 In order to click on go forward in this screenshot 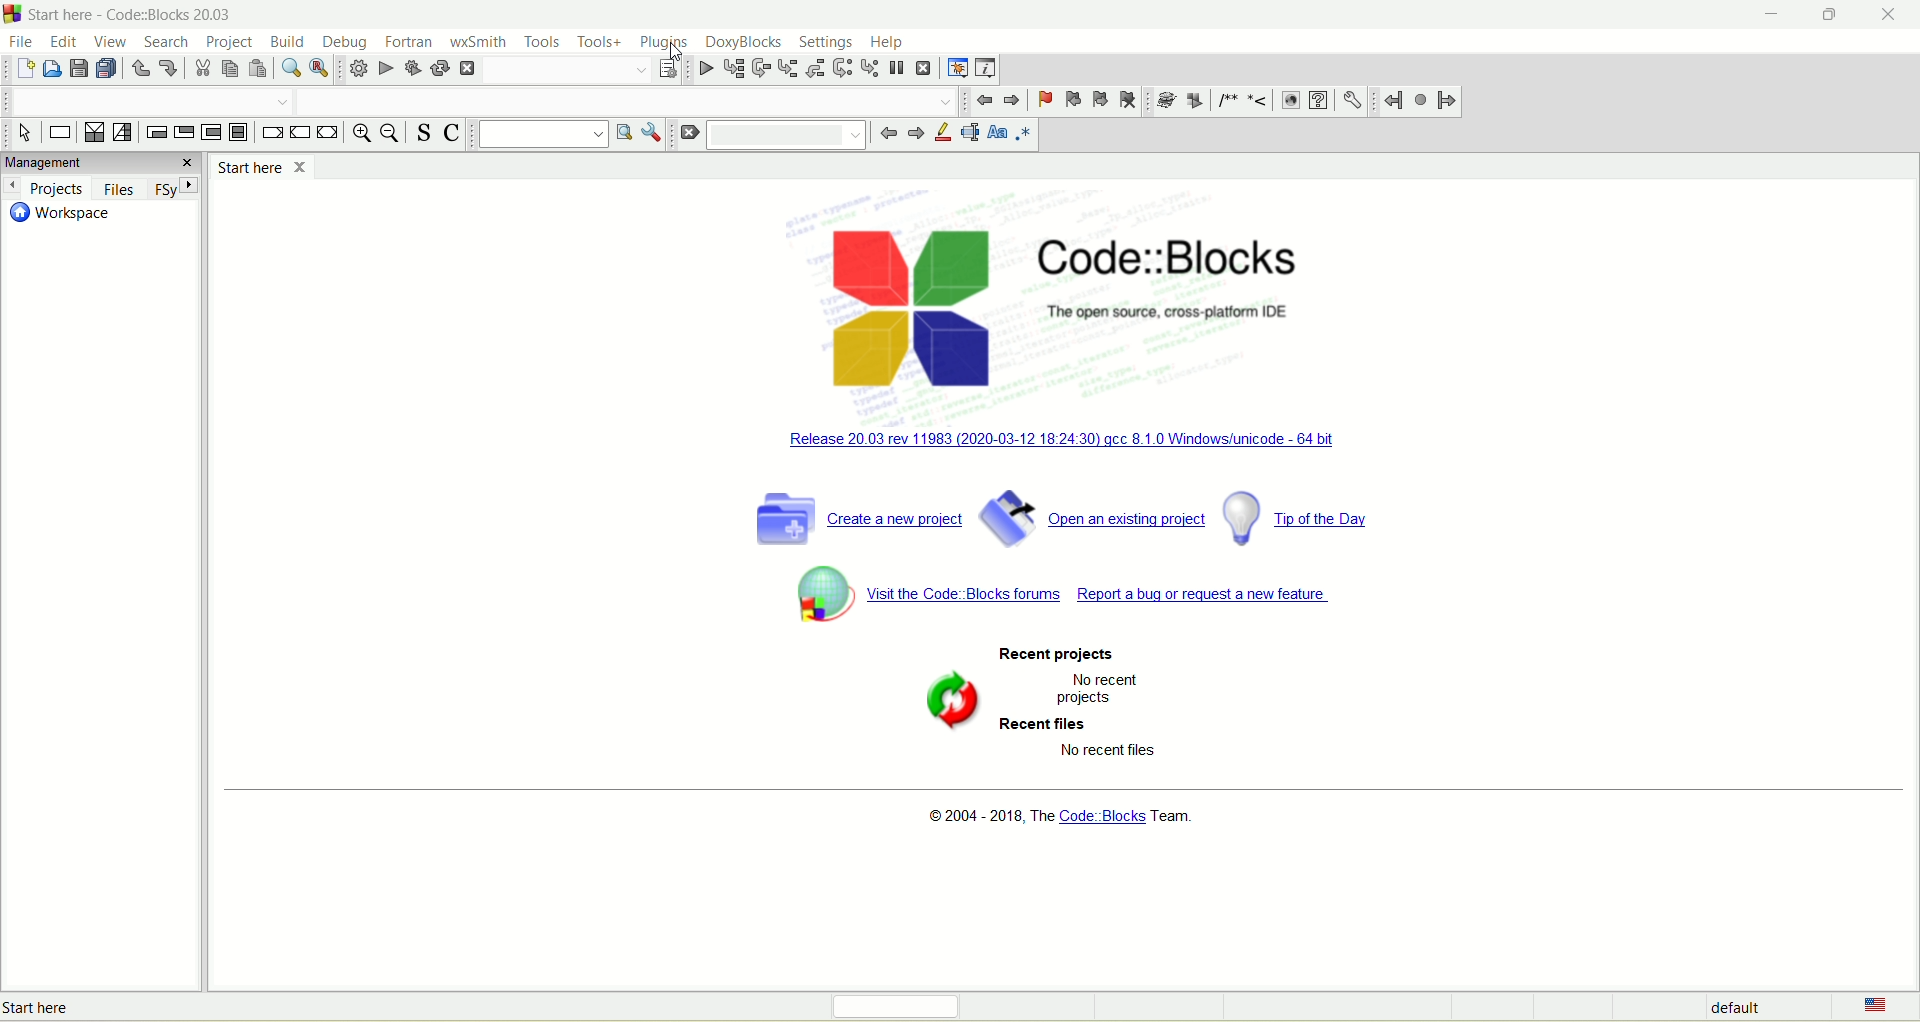, I will do `click(915, 133)`.